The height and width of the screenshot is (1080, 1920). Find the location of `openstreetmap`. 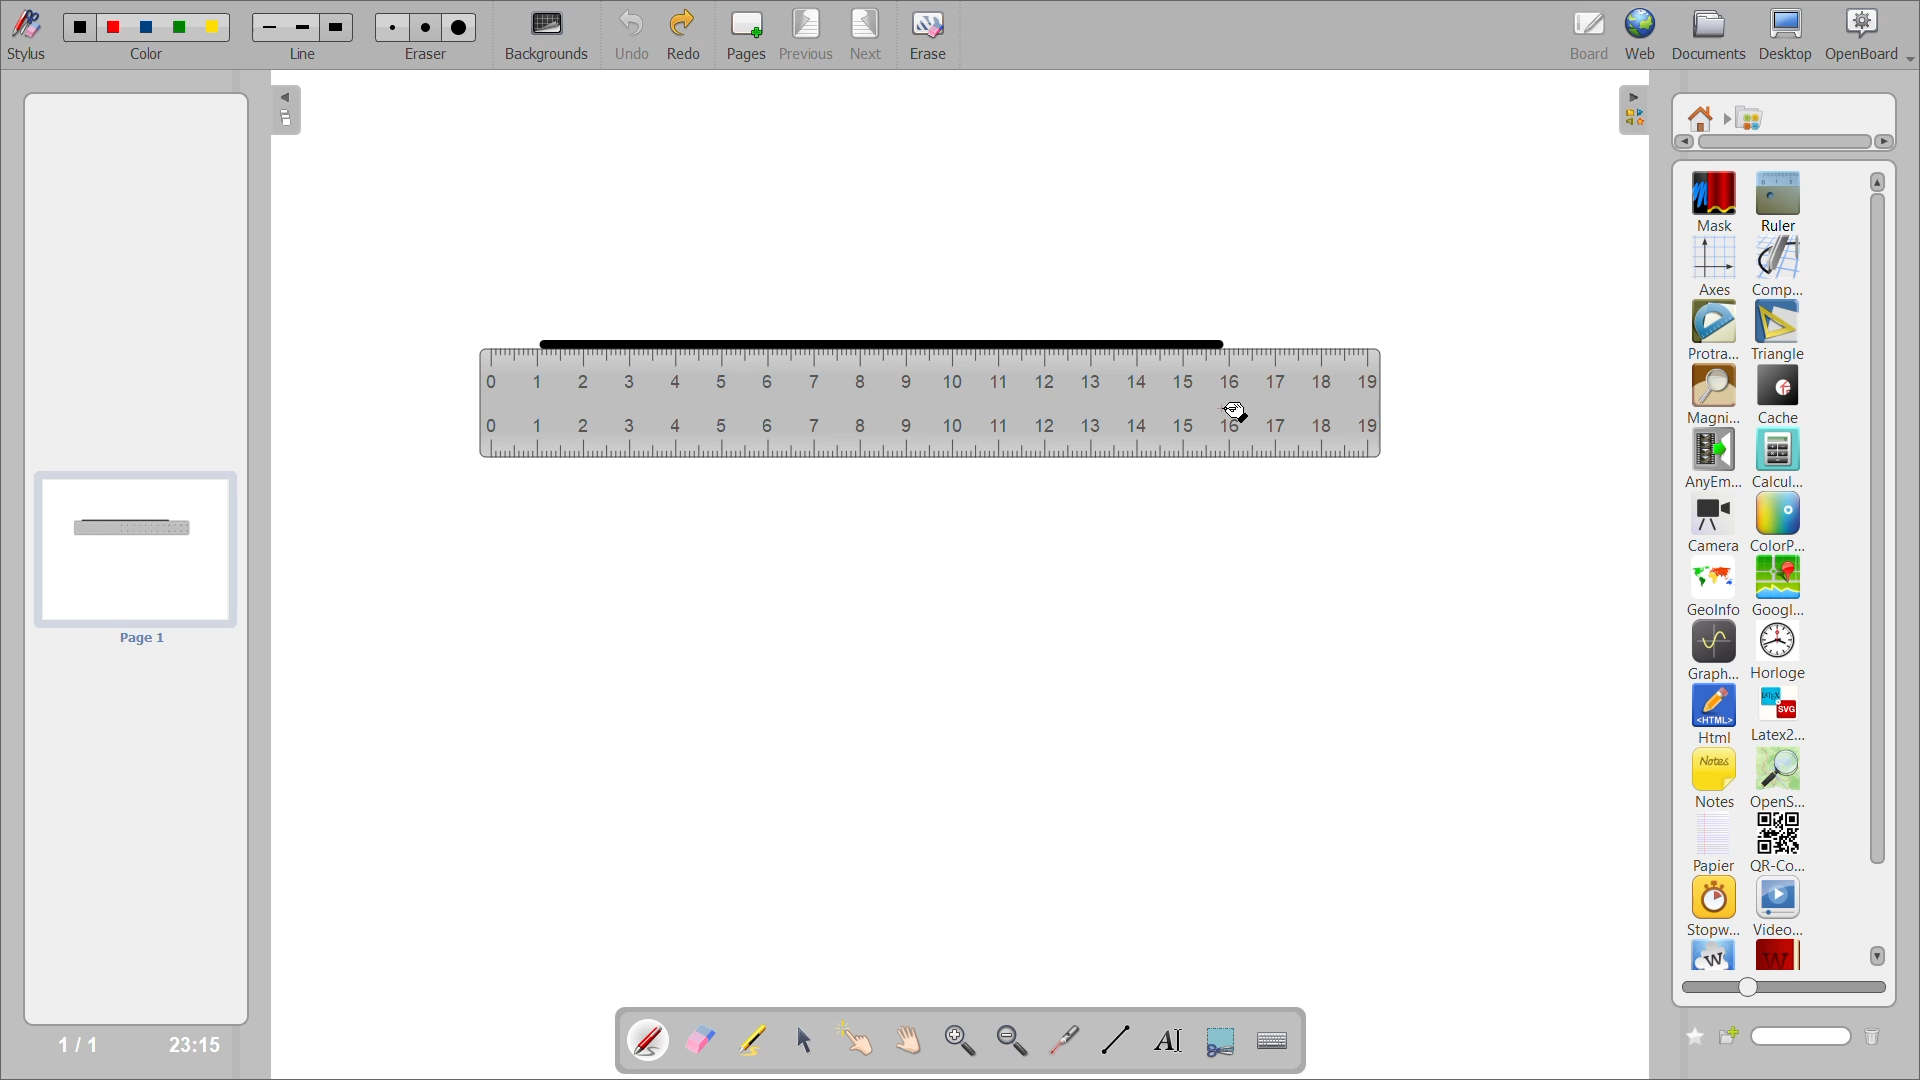

openstreetmap is located at coordinates (1781, 779).